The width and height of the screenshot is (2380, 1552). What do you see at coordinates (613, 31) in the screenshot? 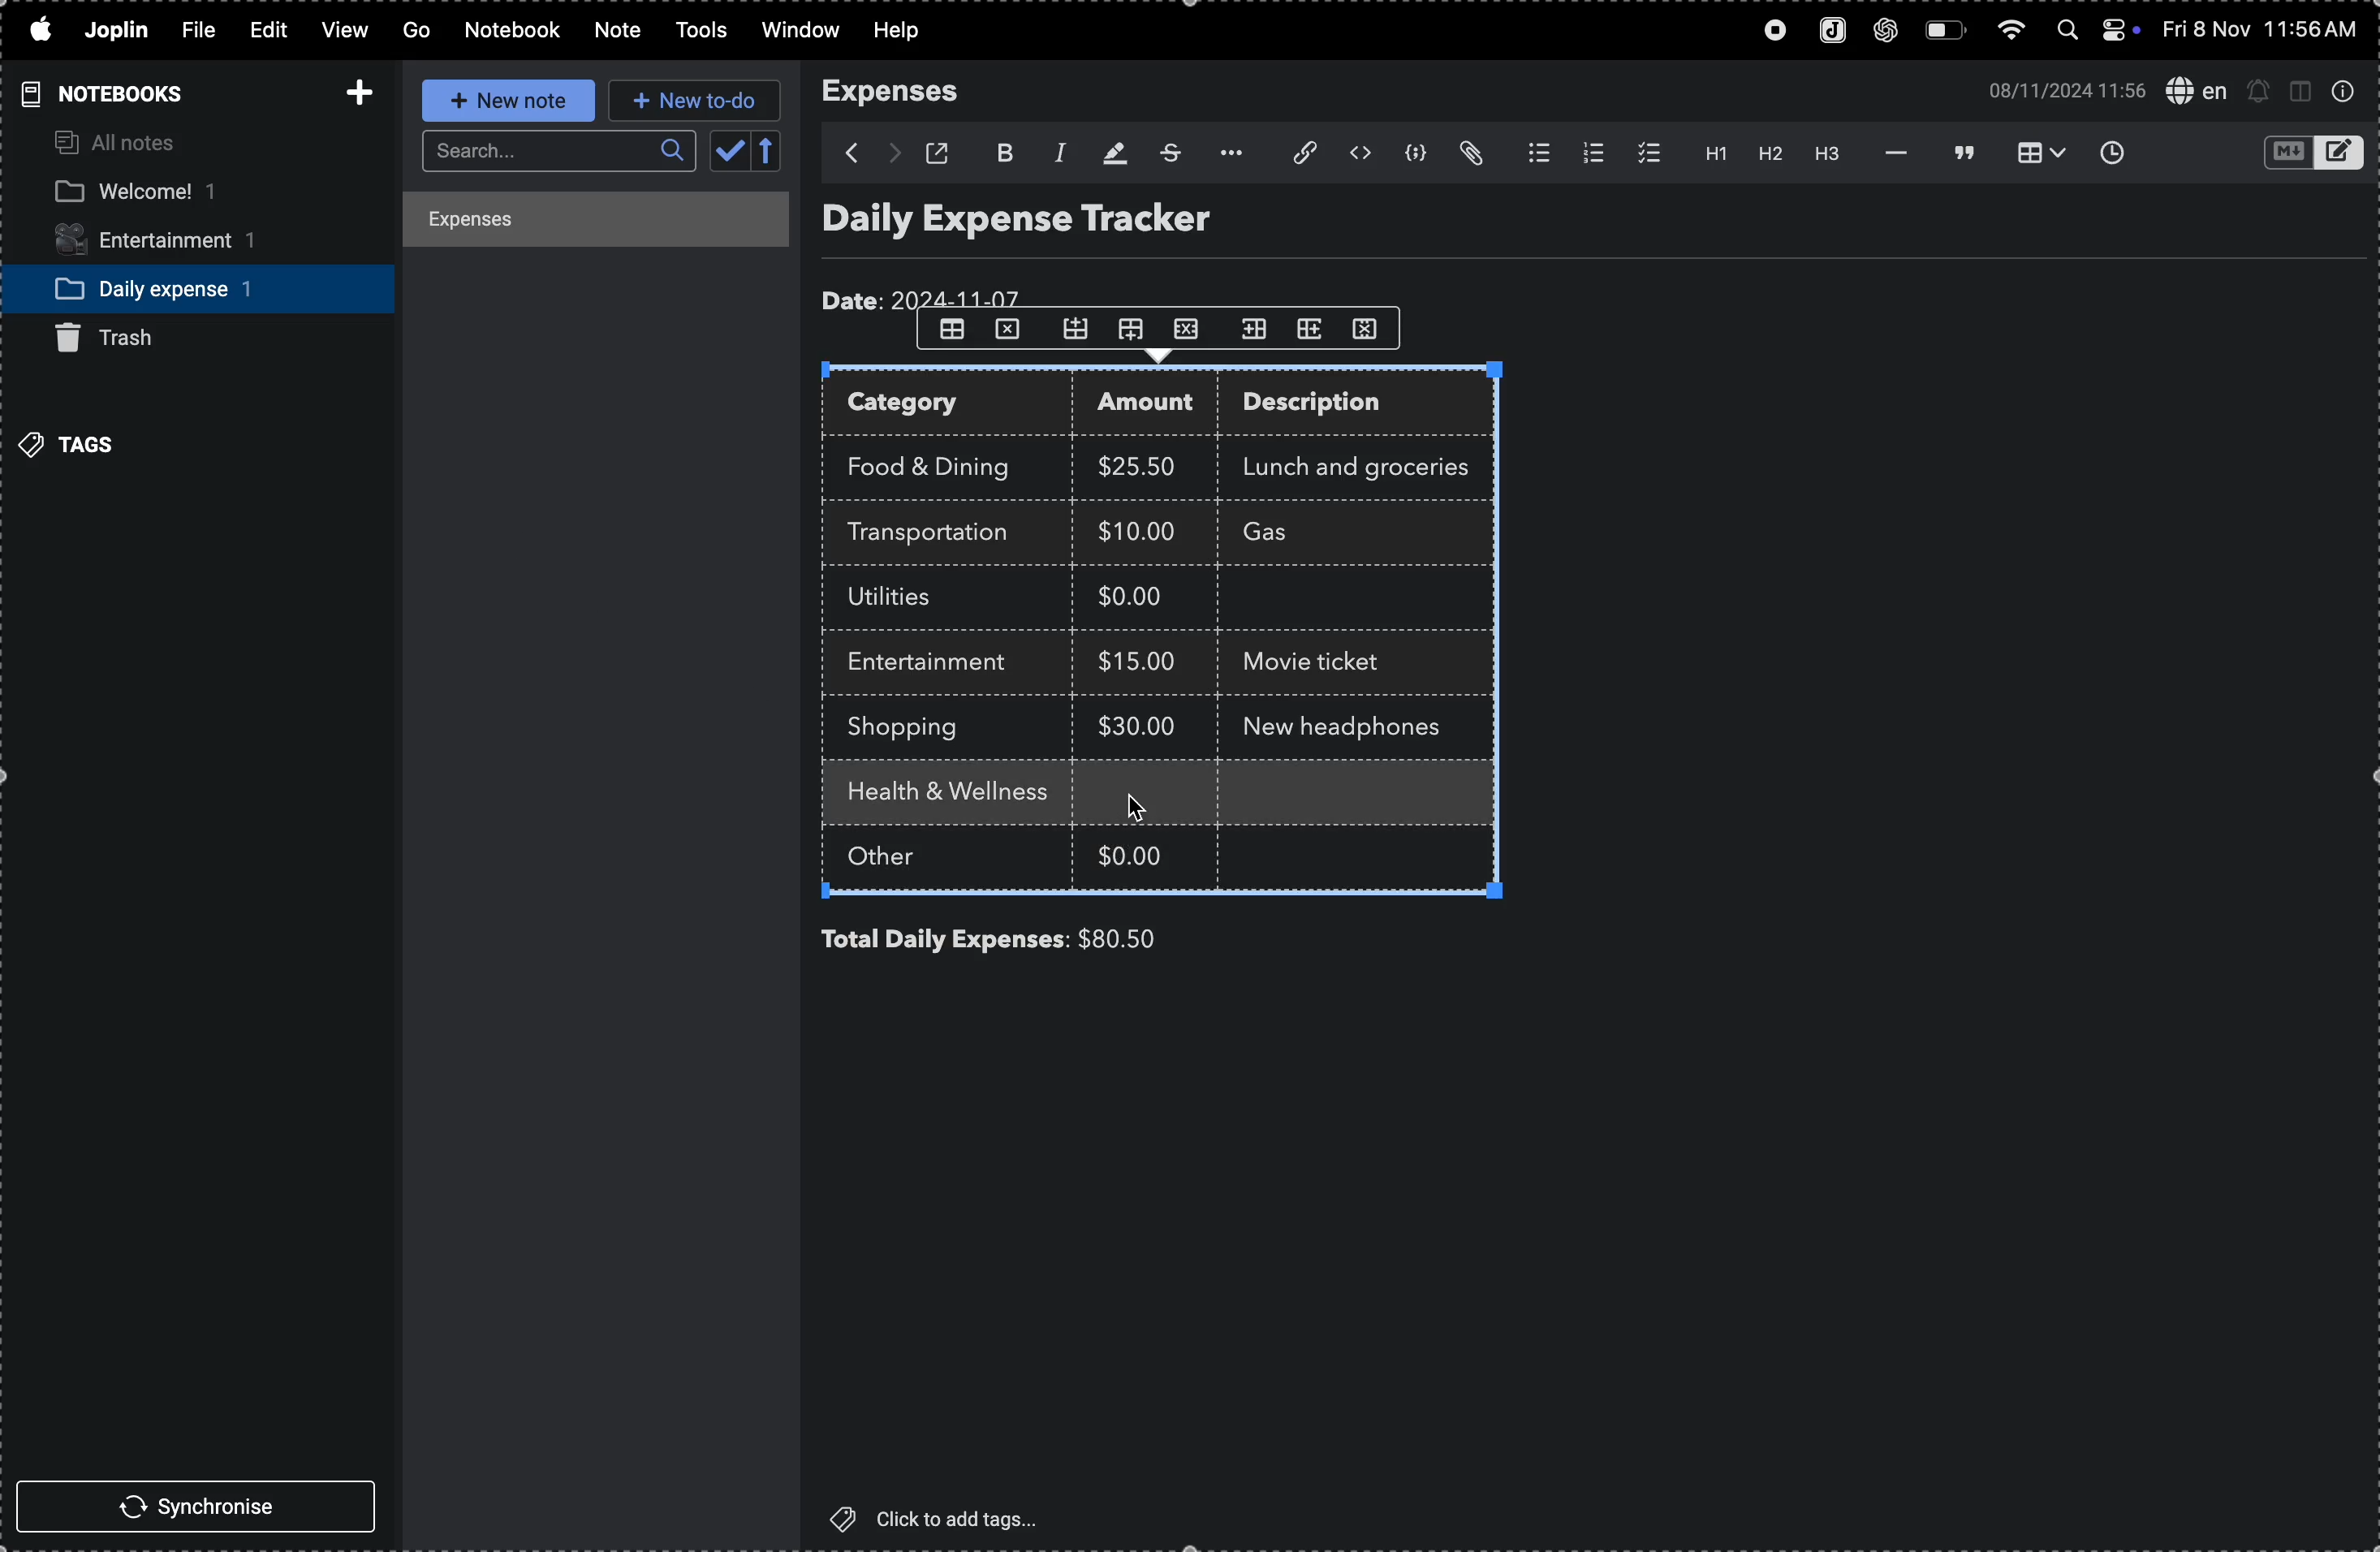
I see `note` at bounding box center [613, 31].